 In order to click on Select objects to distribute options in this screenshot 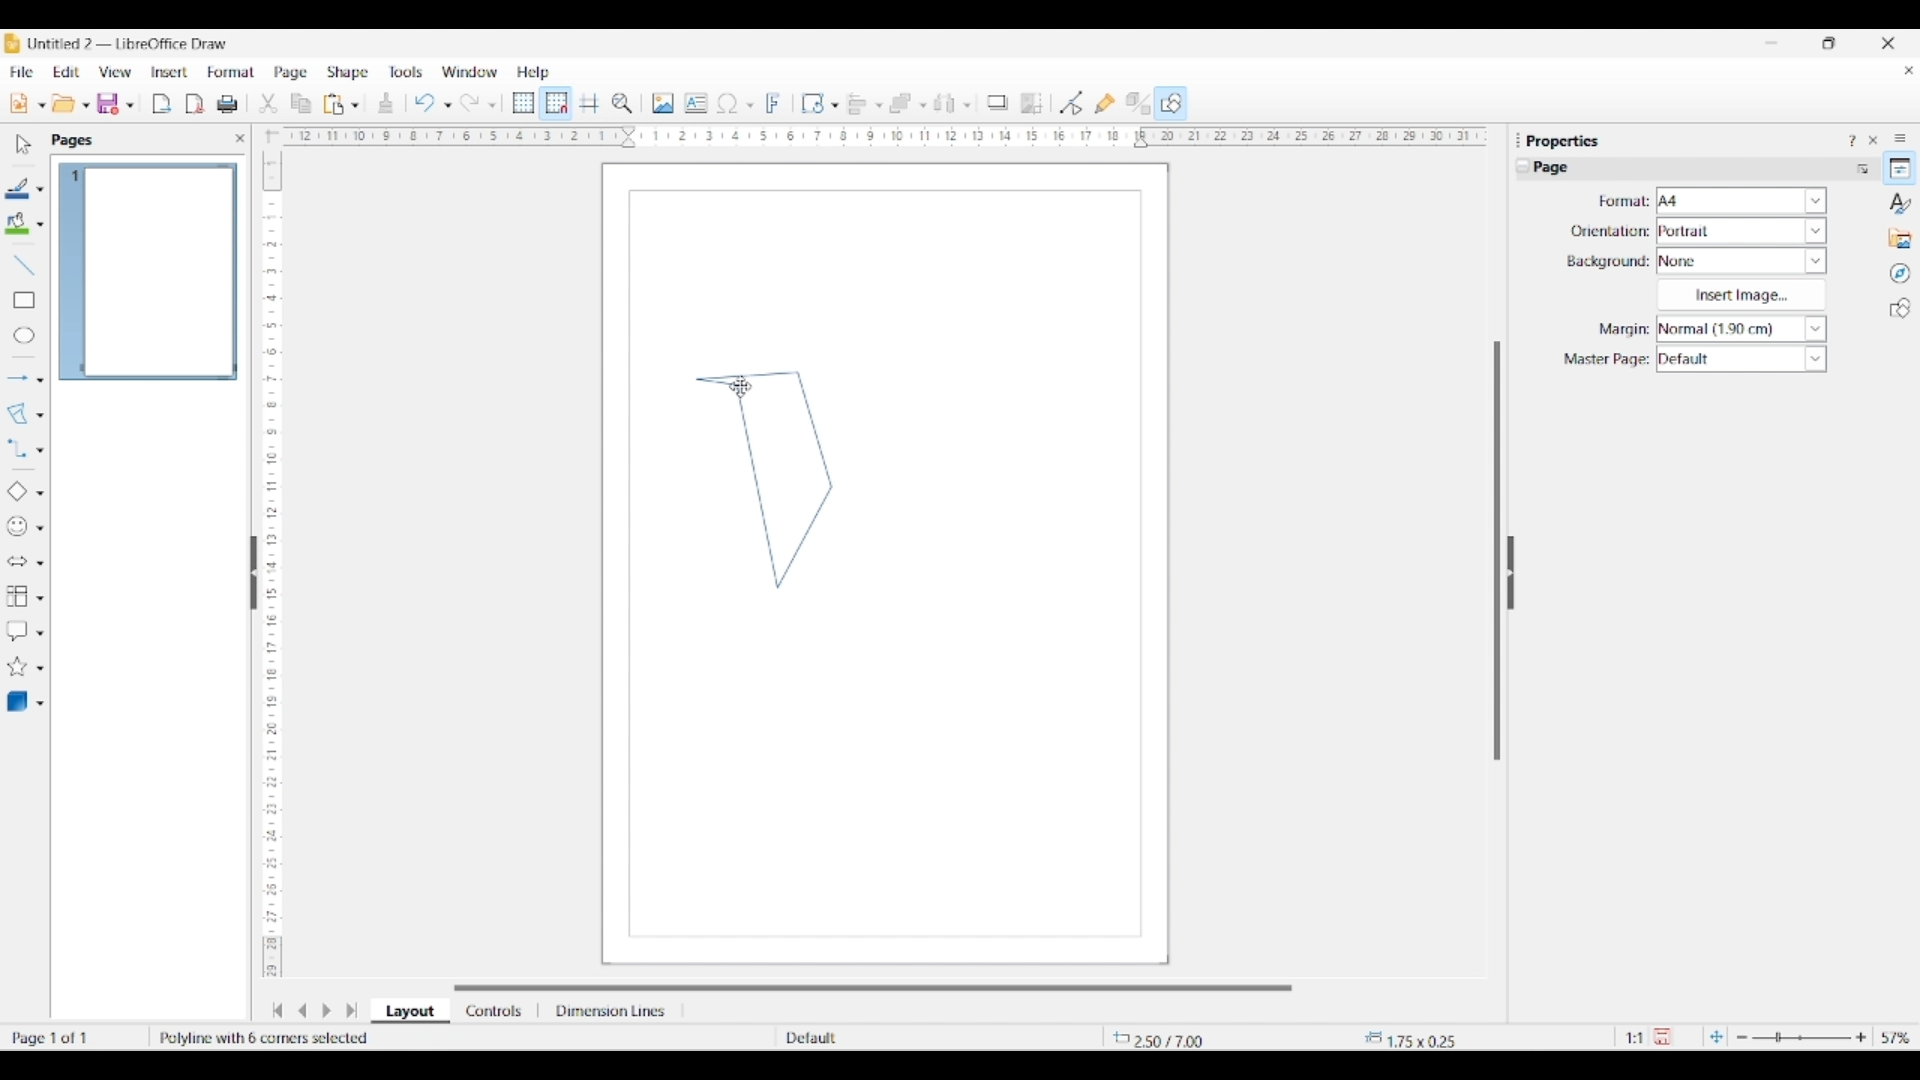, I will do `click(967, 105)`.